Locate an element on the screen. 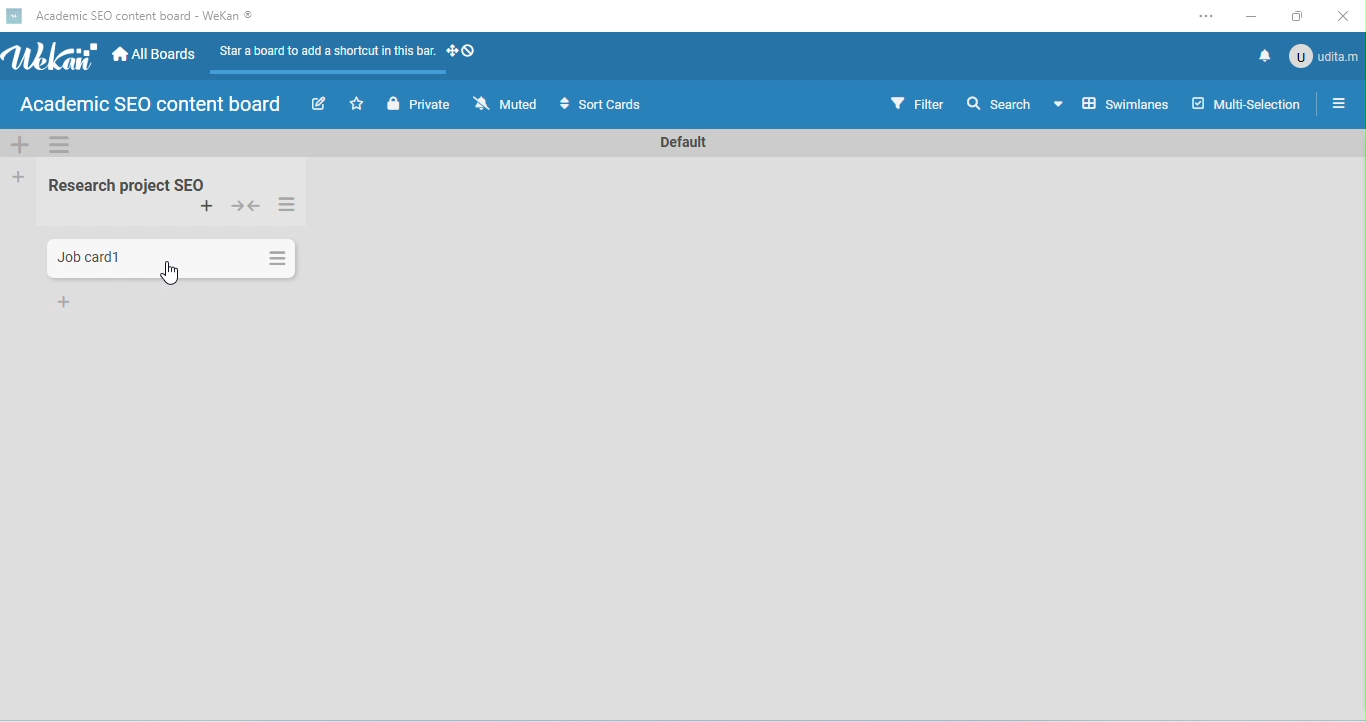  wekan logo is located at coordinates (14, 16).